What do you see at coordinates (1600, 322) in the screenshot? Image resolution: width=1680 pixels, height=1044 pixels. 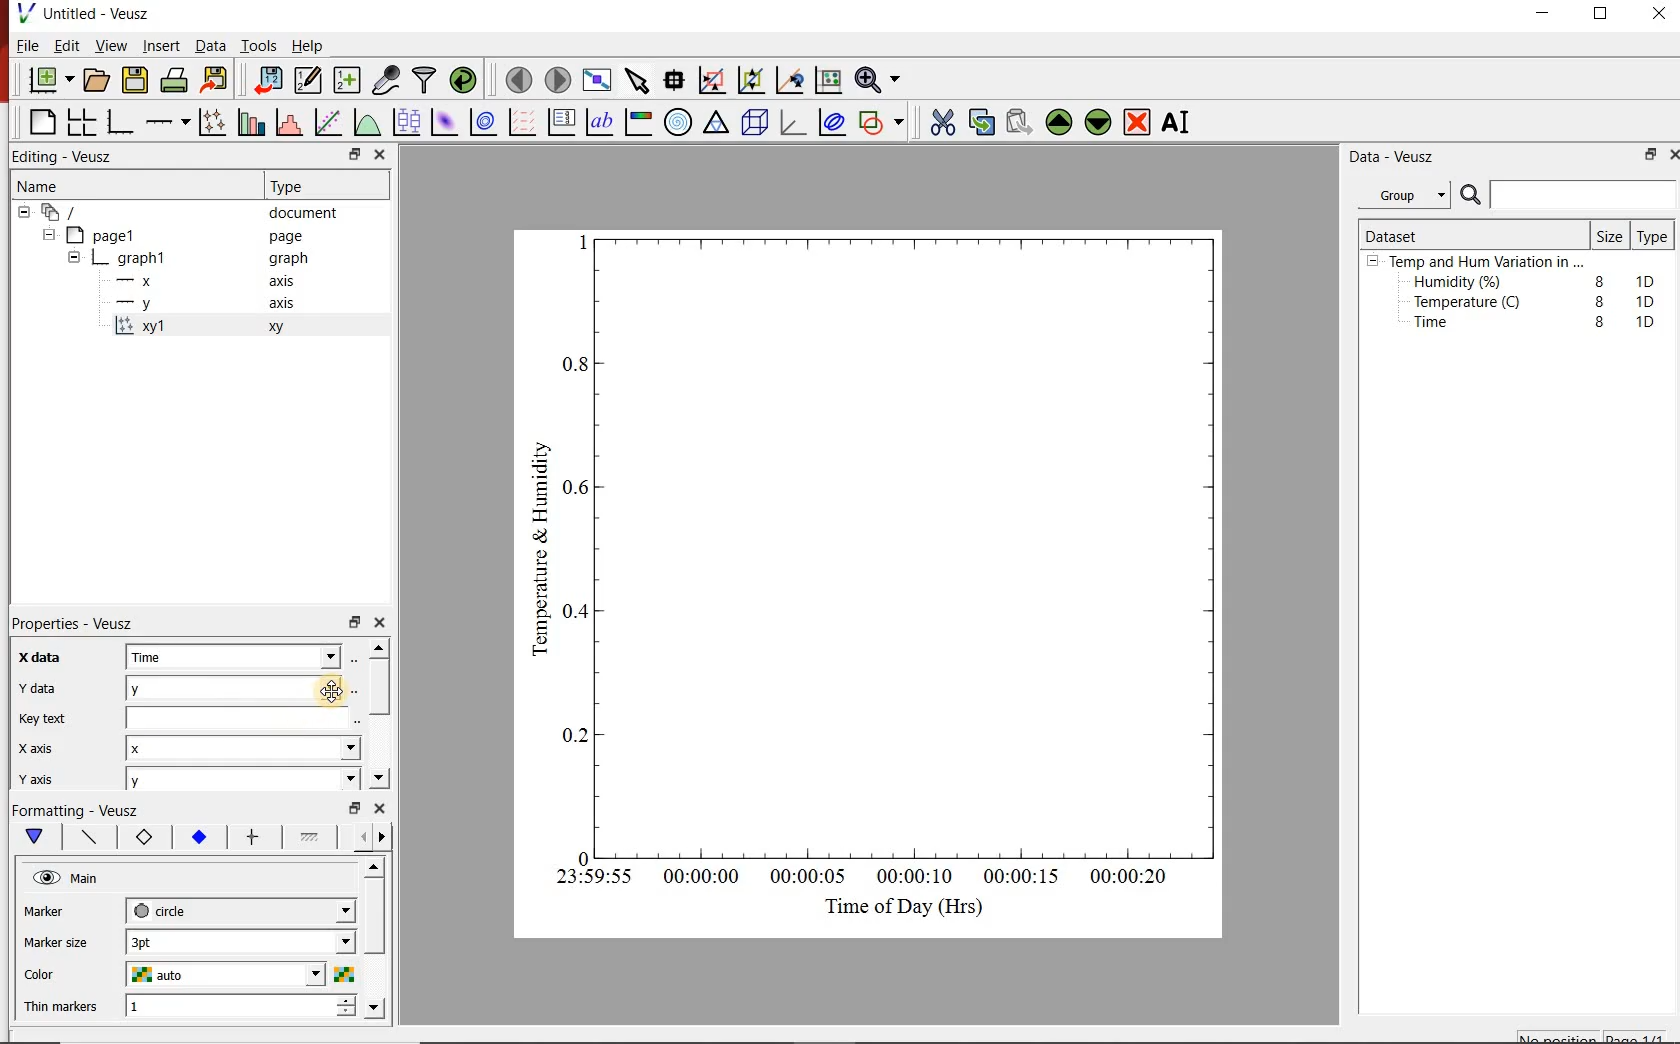 I see `8` at bounding box center [1600, 322].